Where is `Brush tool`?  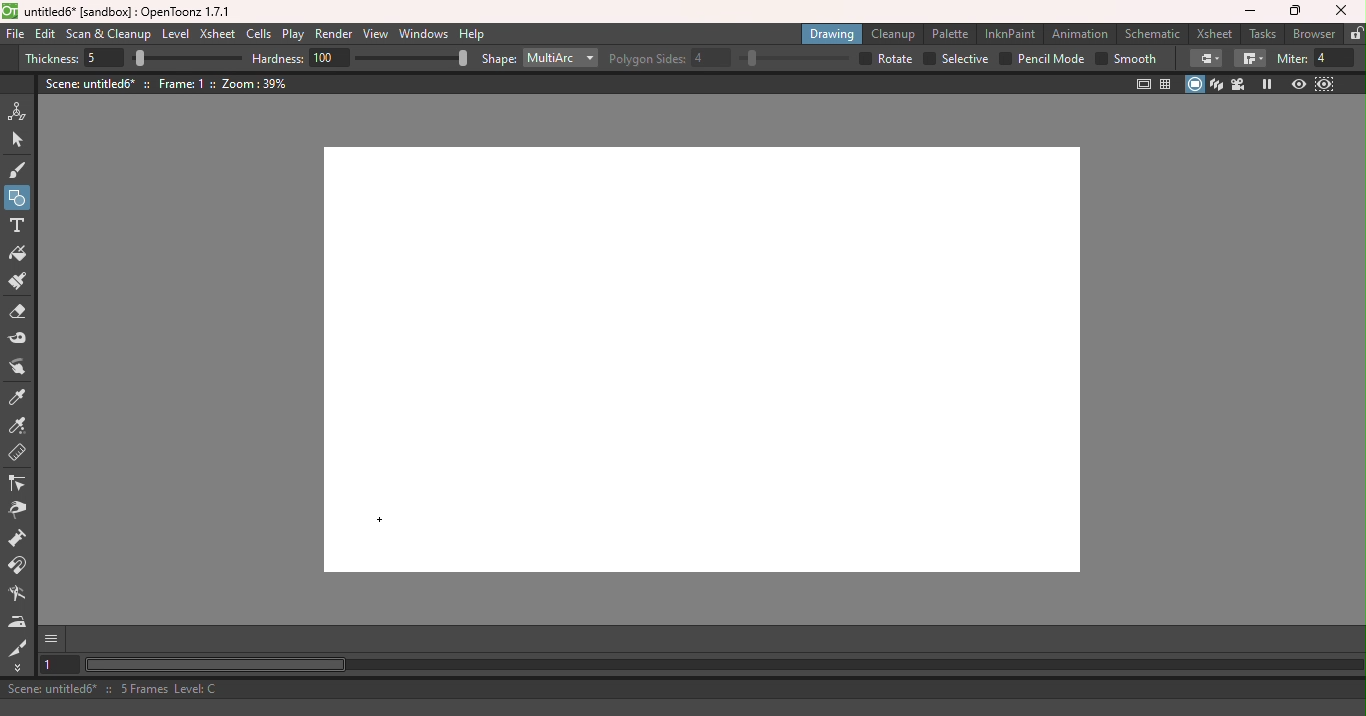
Brush tool is located at coordinates (19, 170).